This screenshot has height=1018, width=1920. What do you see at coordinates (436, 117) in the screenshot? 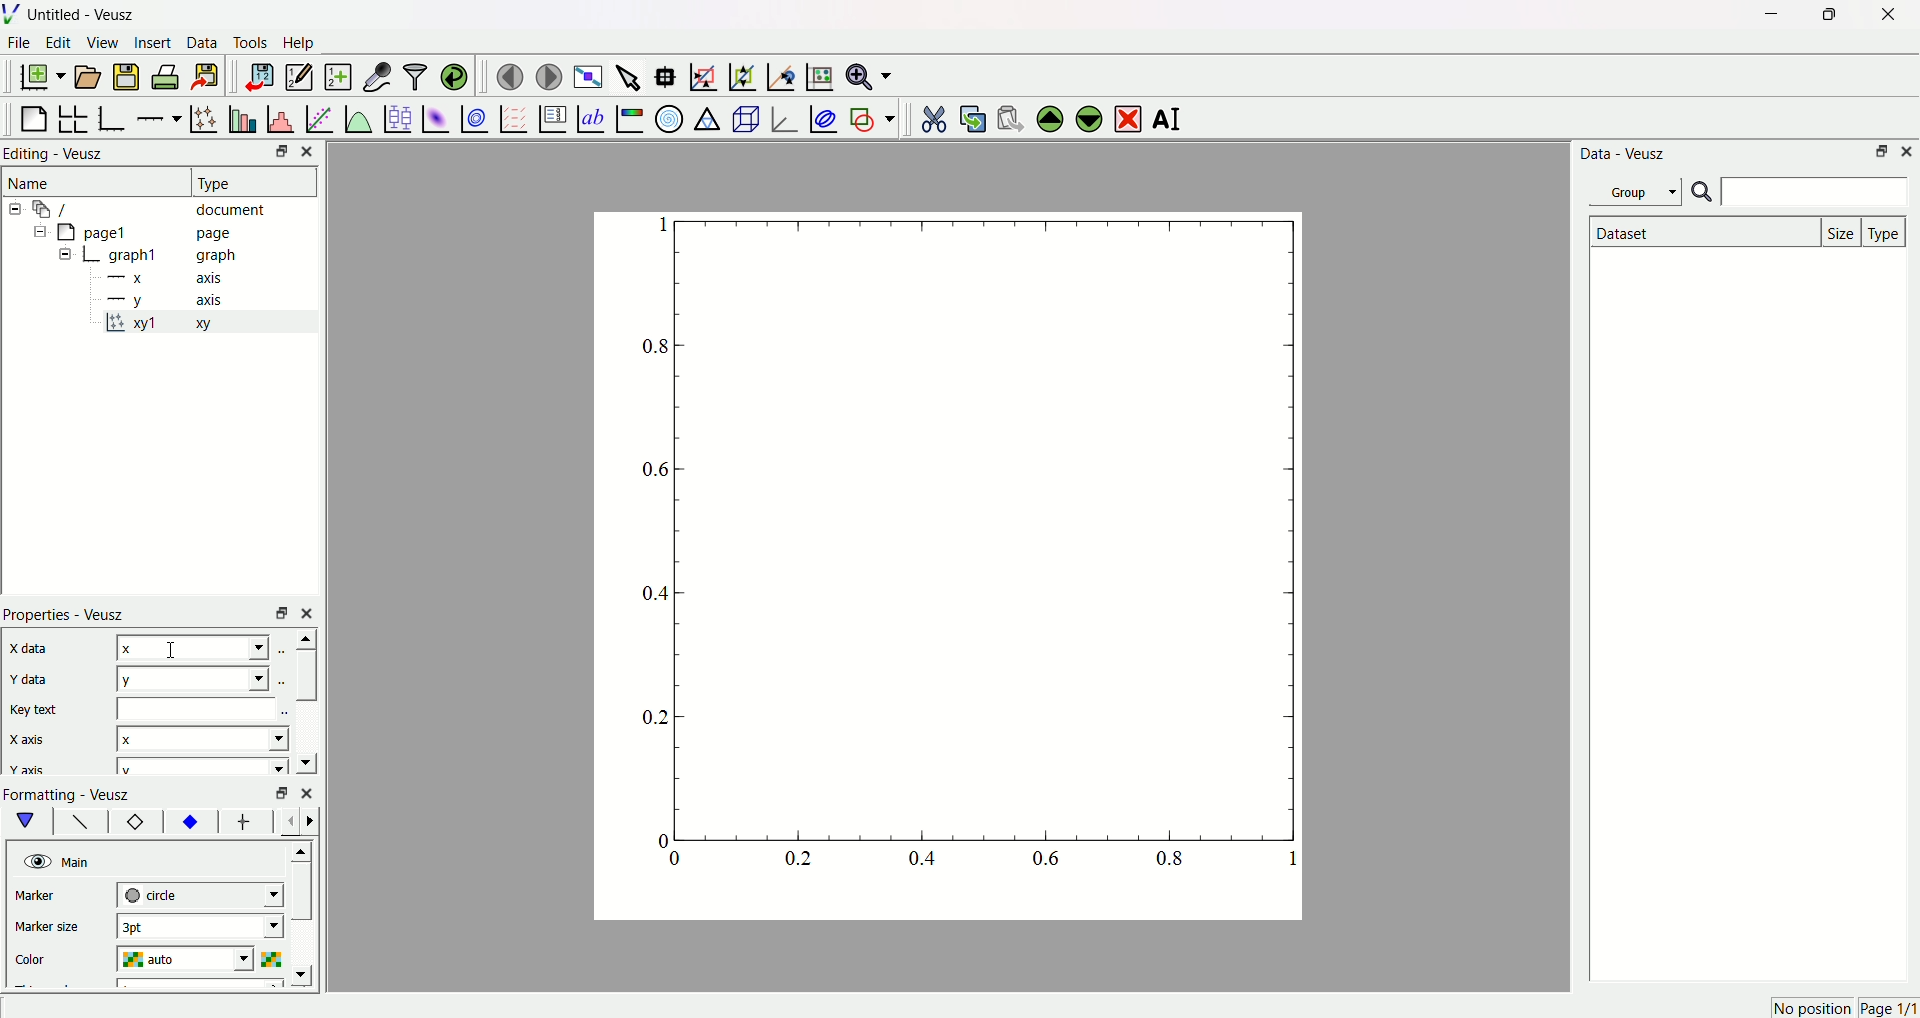
I see `plot 2 d datasets as image` at bounding box center [436, 117].